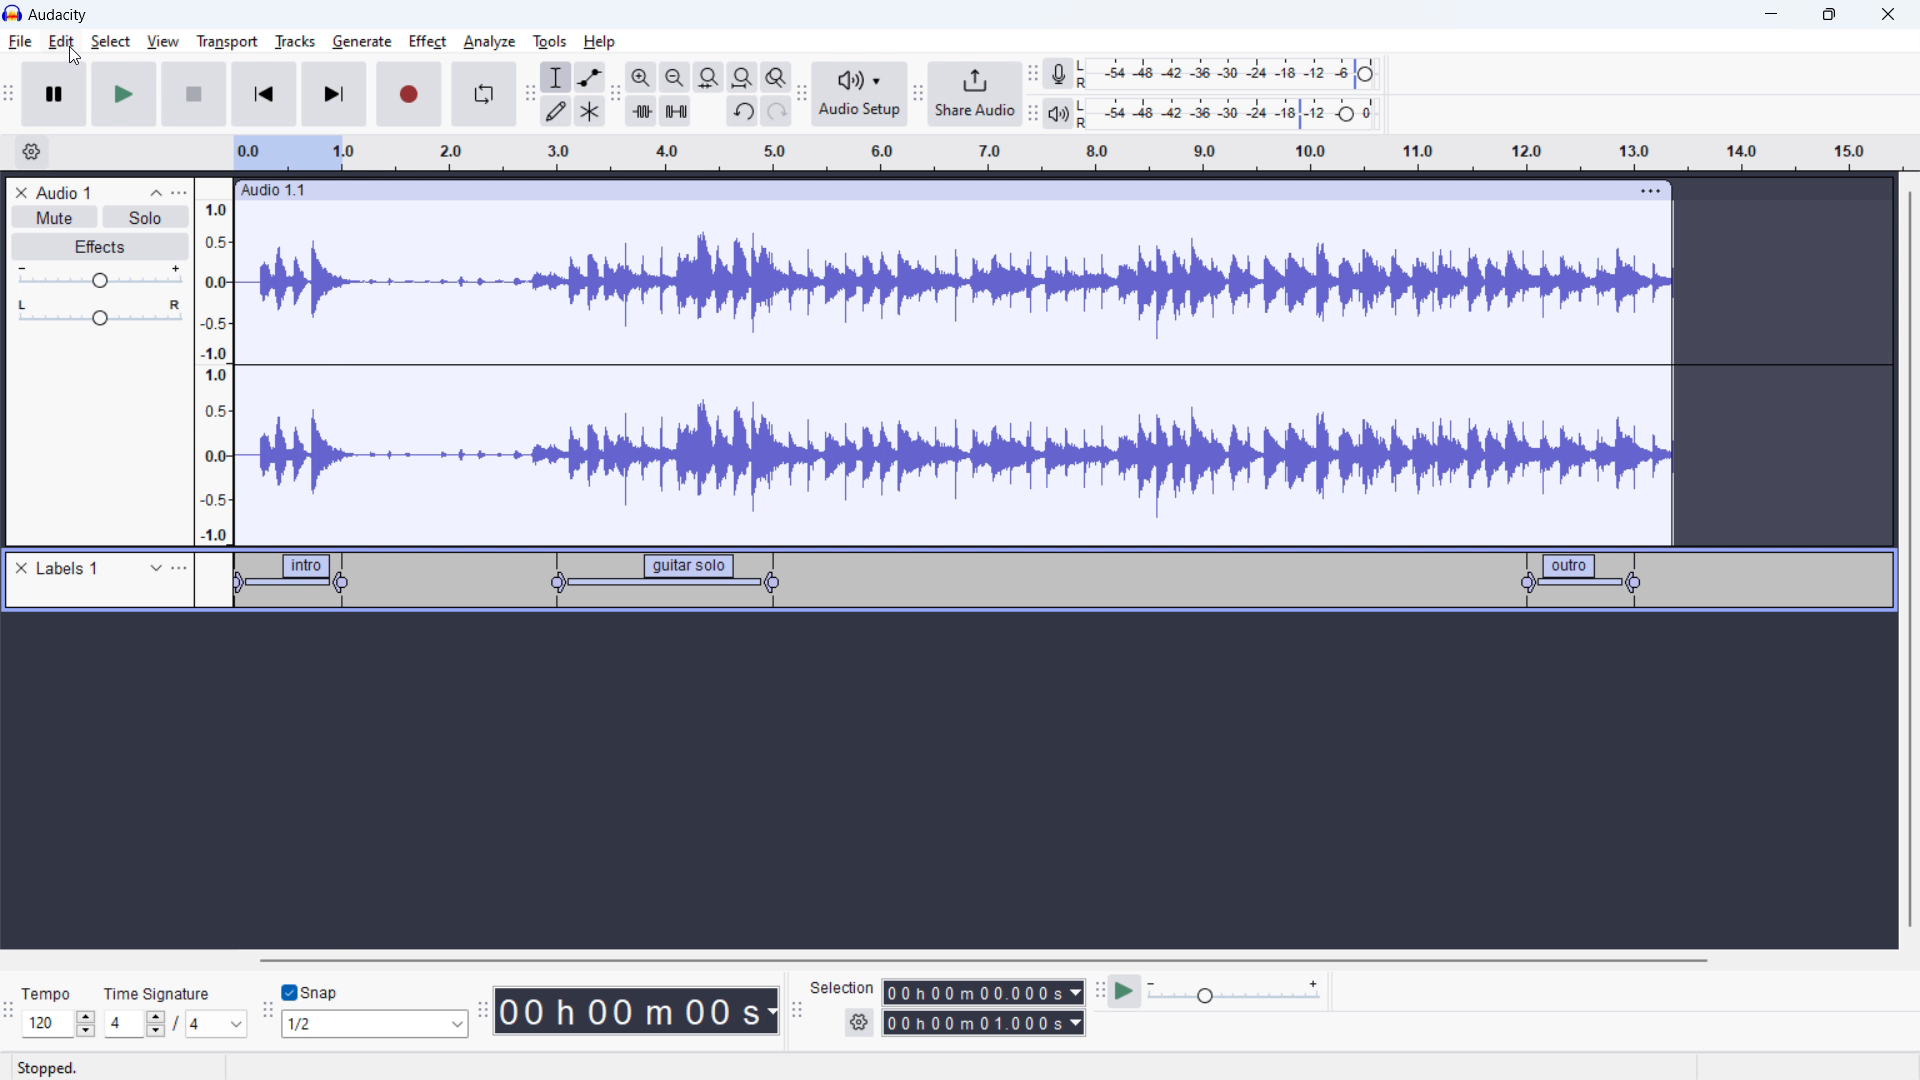 The height and width of the screenshot is (1080, 1920). I want to click on selection tool, so click(556, 77).